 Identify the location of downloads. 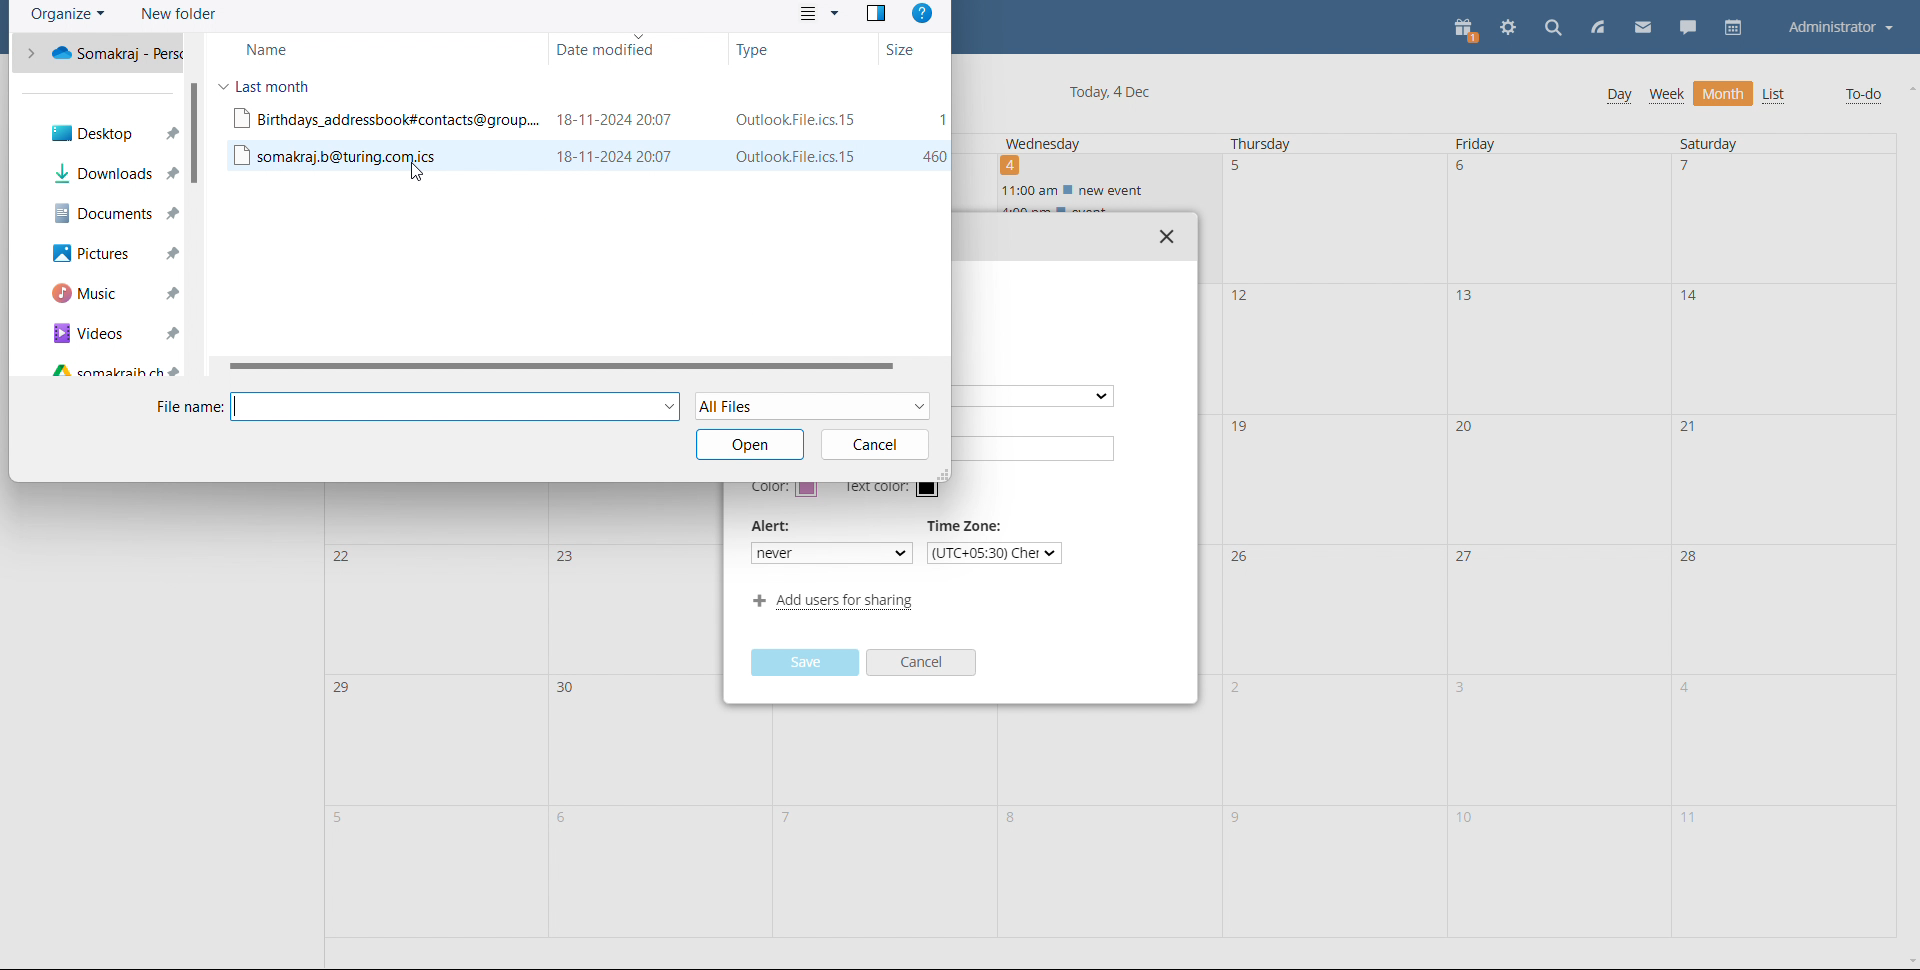
(115, 173).